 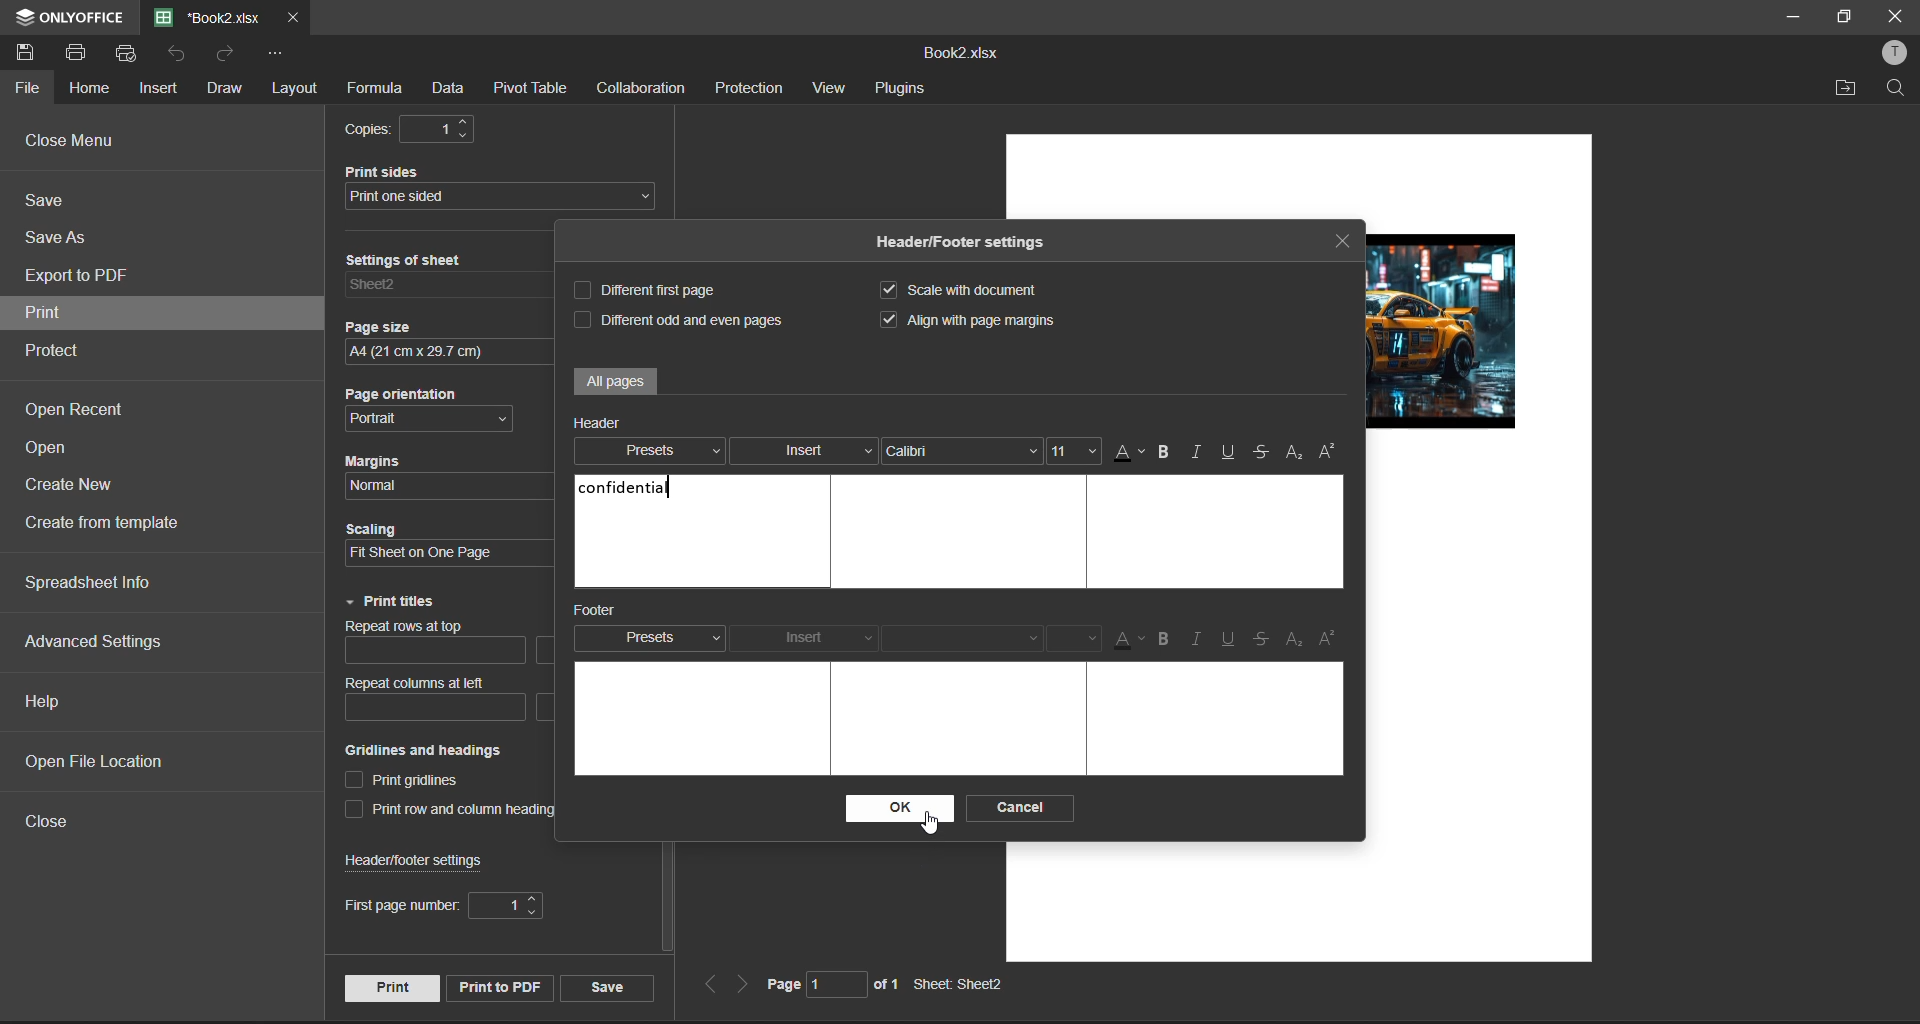 What do you see at coordinates (129, 53) in the screenshot?
I see `quick print` at bounding box center [129, 53].